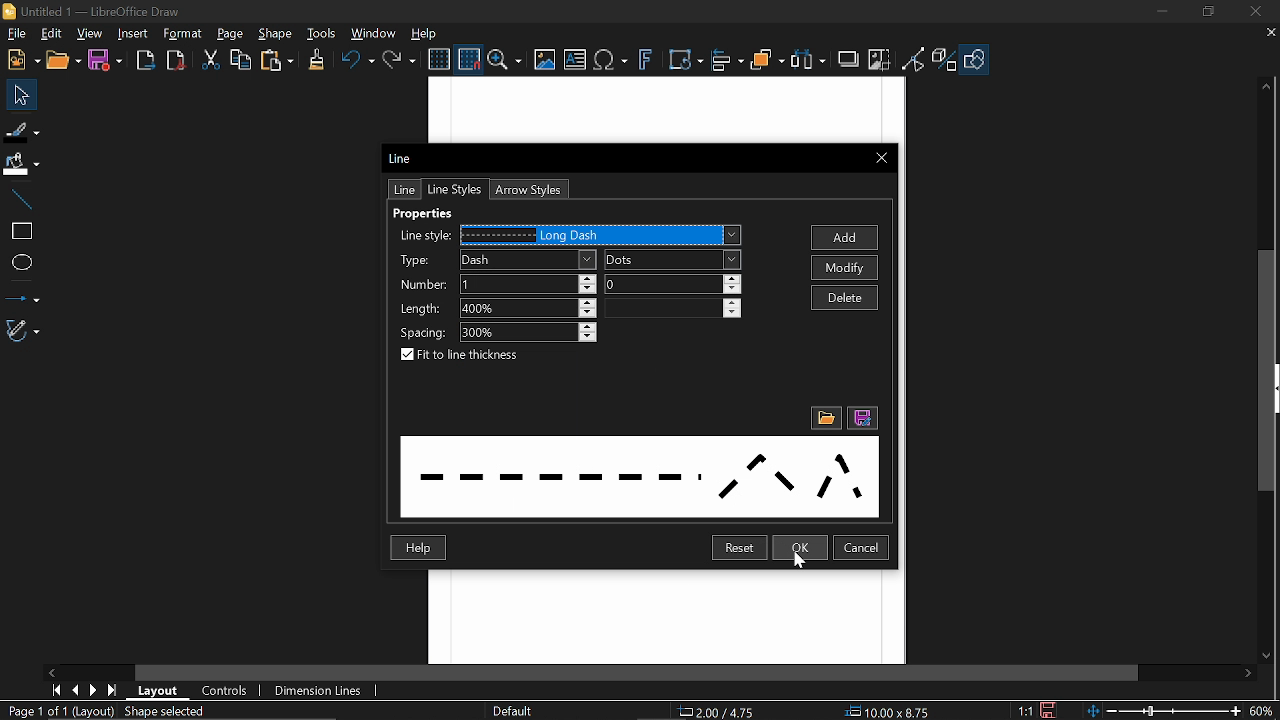 The width and height of the screenshot is (1280, 720). Describe the element at coordinates (230, 35) in the screenshot. I see `Page` at that location.